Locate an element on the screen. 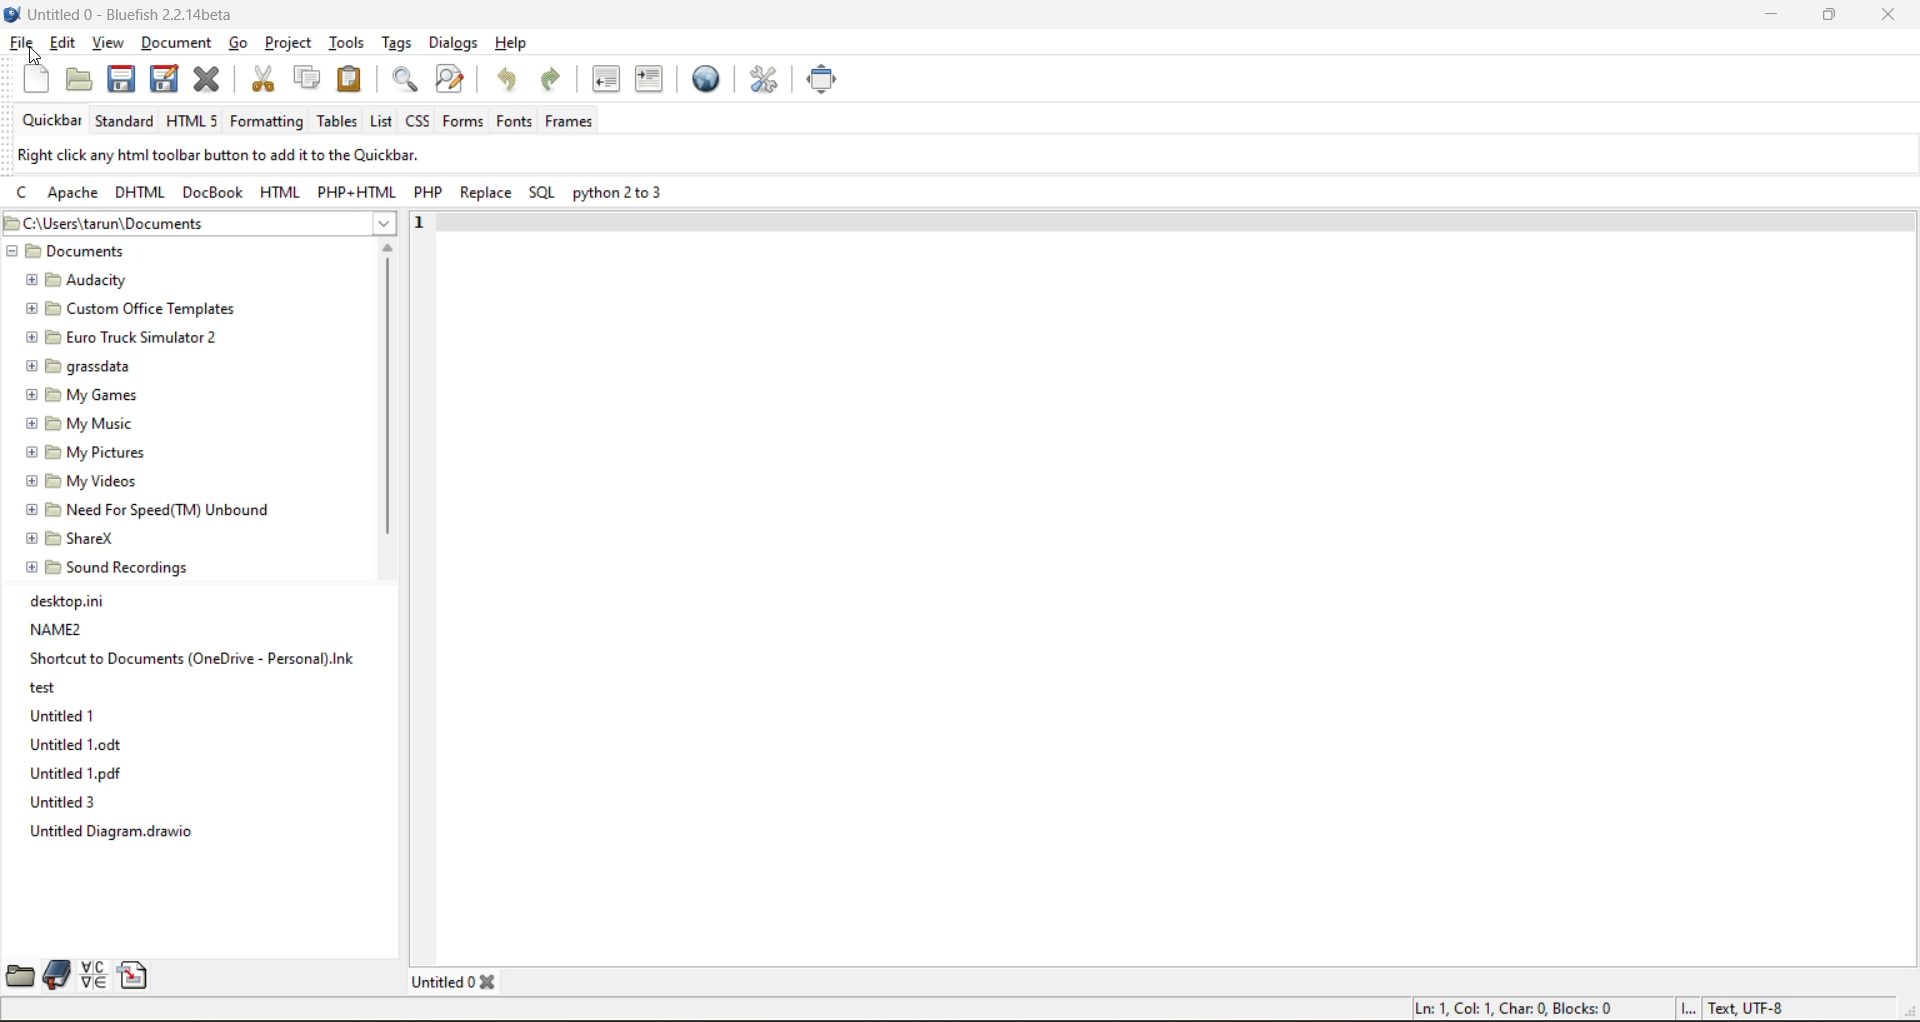  c is located at coordinates (21, 195).